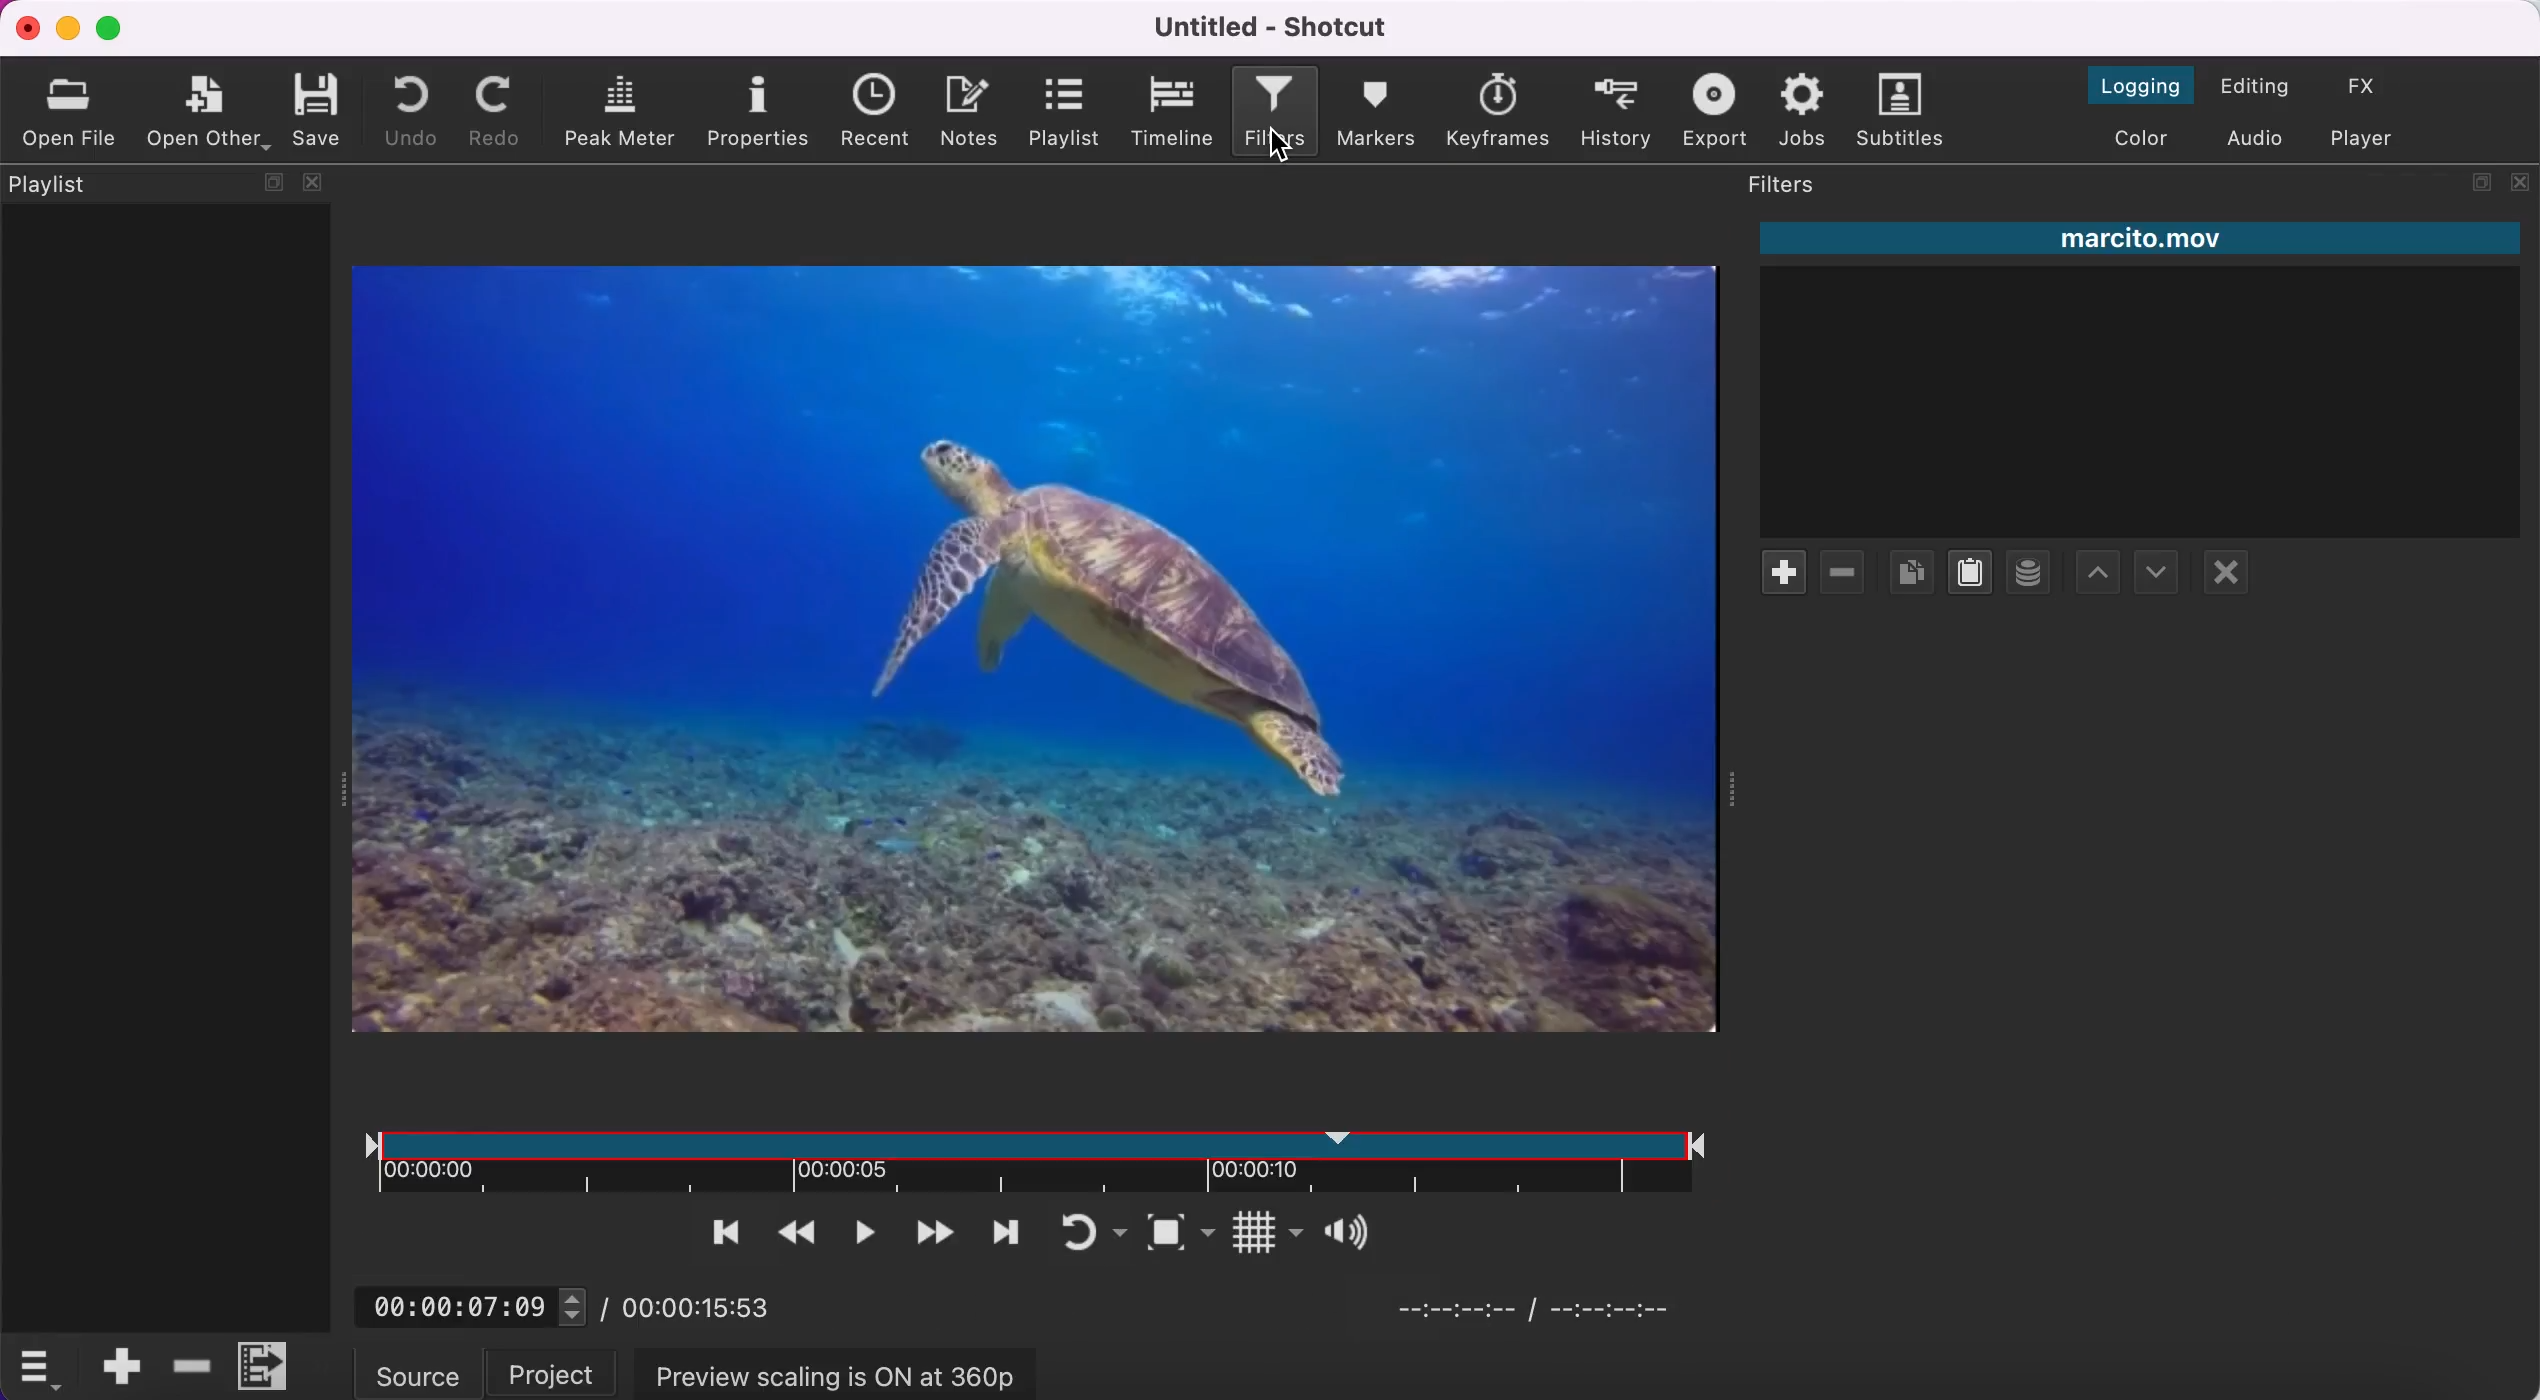  I want to click on menu, so click(268, 1364).